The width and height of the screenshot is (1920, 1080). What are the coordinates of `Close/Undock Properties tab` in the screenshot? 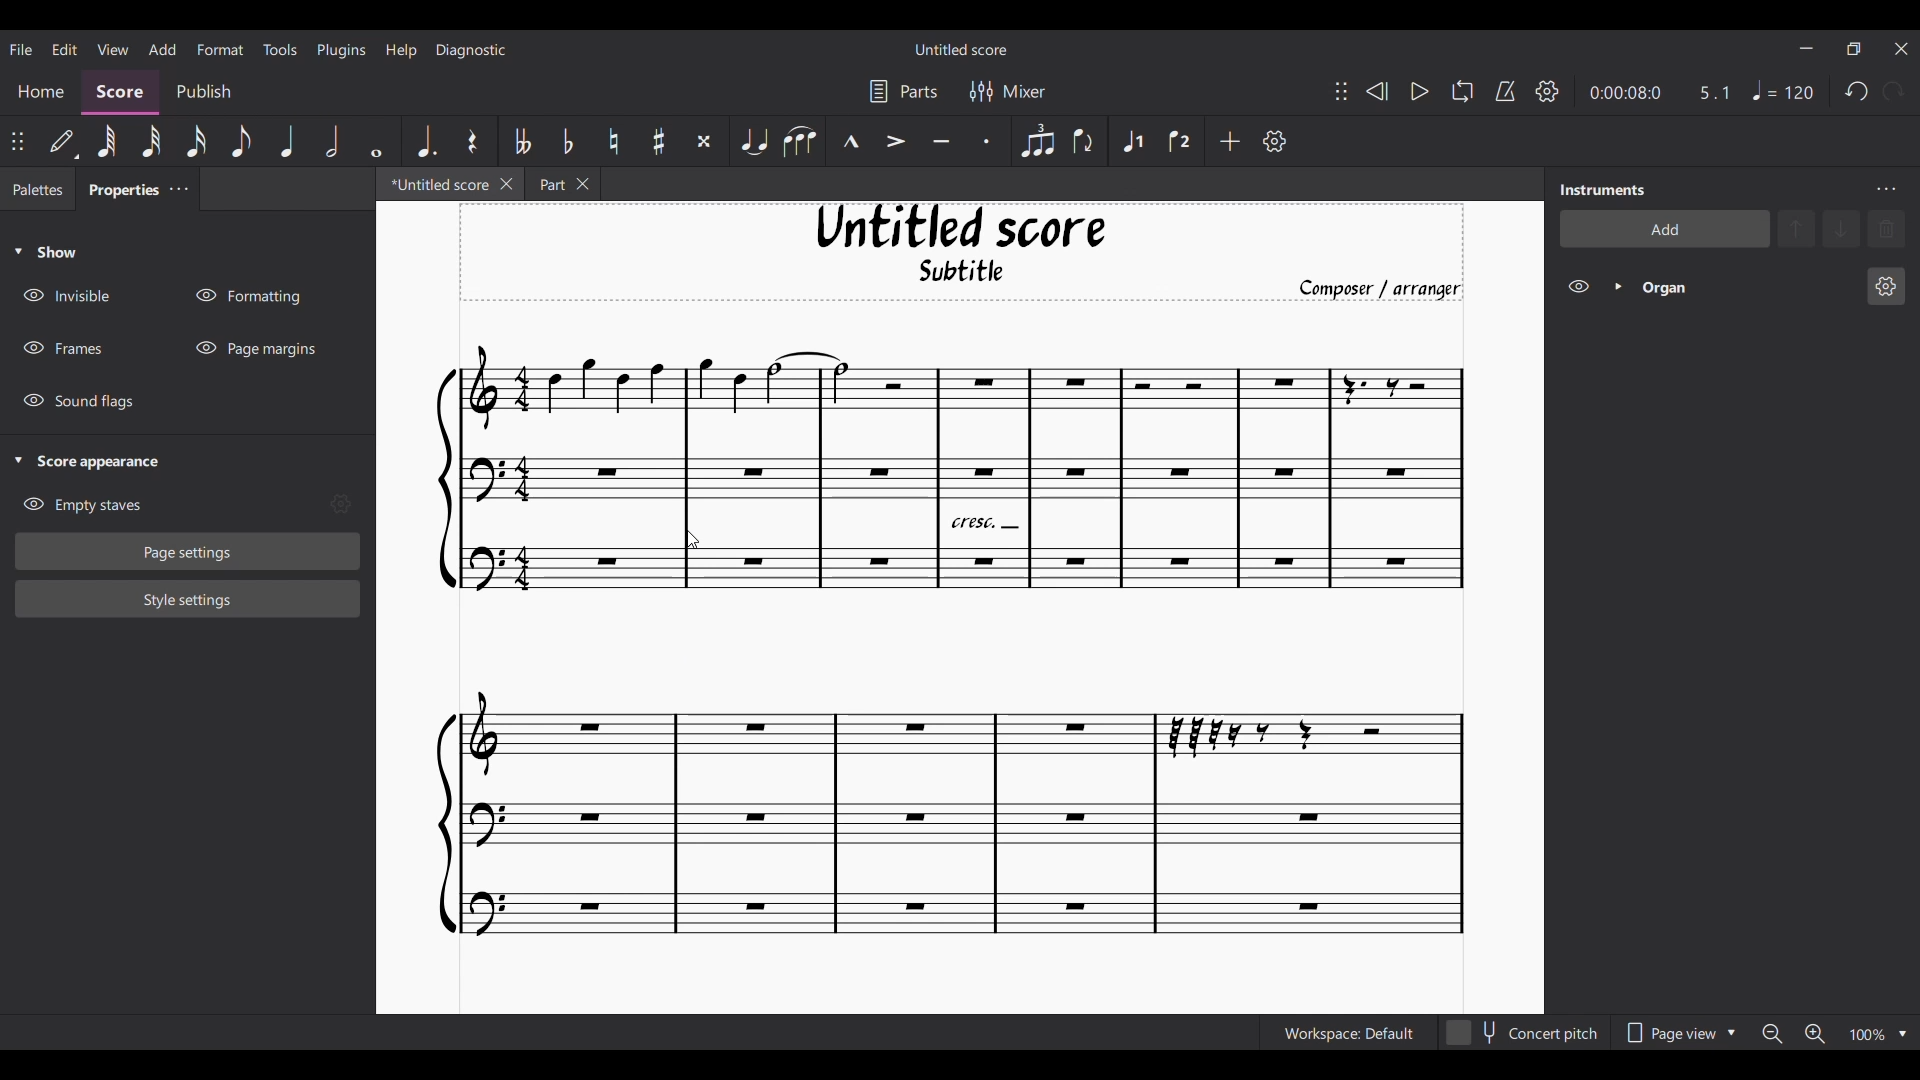 It's located at (178, 189).